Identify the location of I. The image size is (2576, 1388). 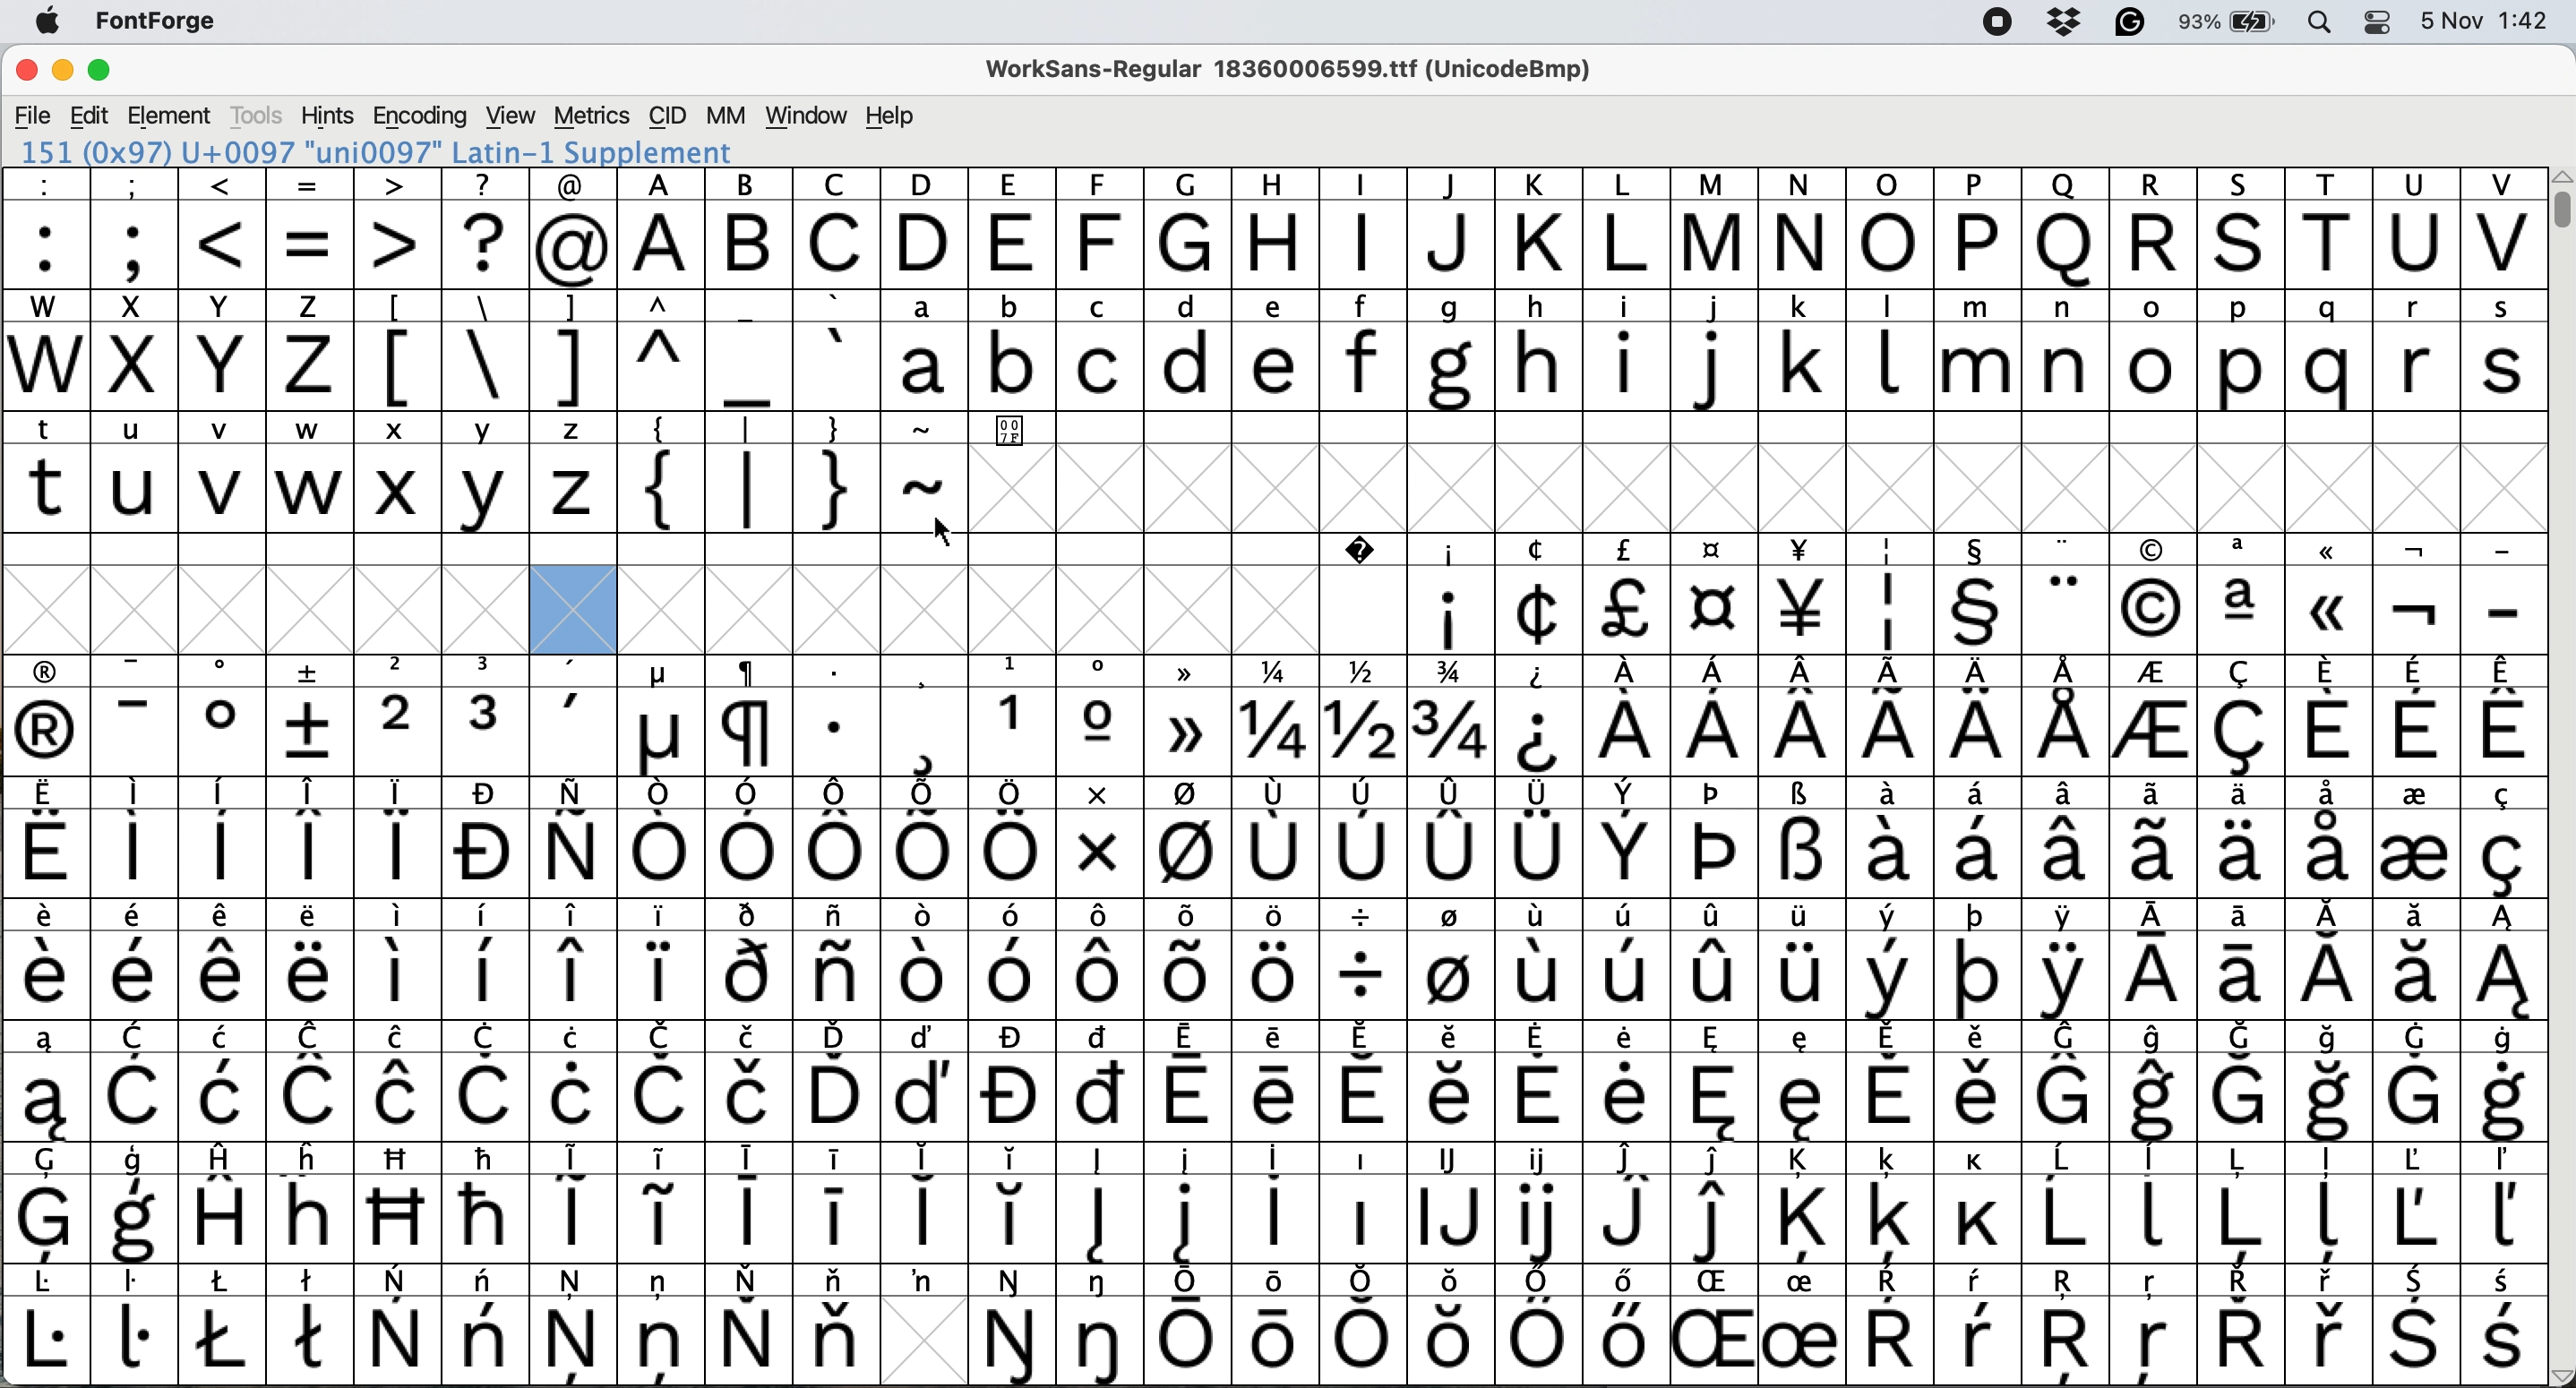
(1365, 228).